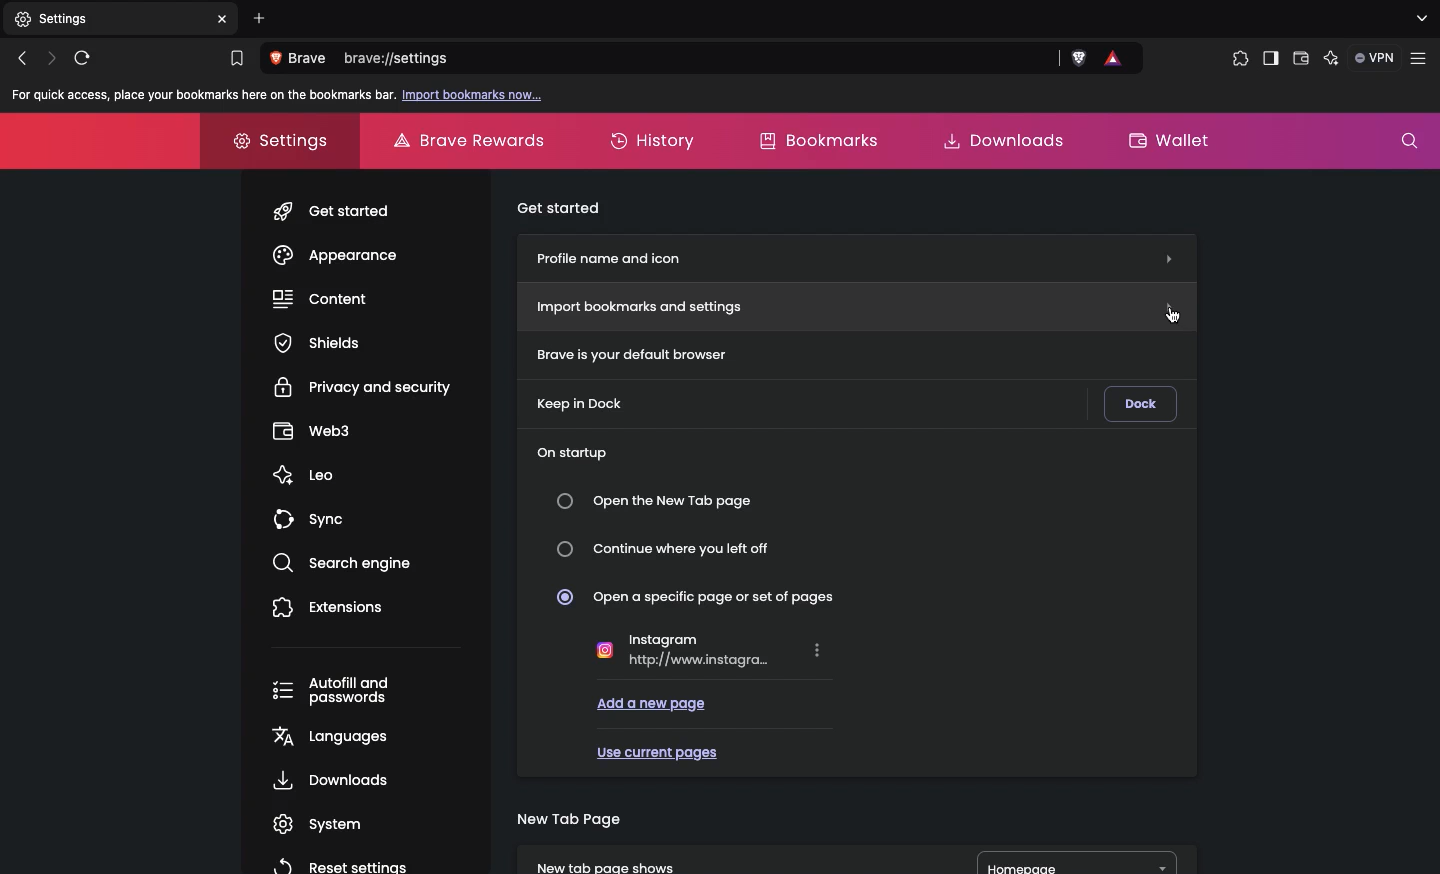 The image size is (1440, 874). Describe the element at coordinates (671, 549) in the screenshot. I see `Continue where you left off` at that location.